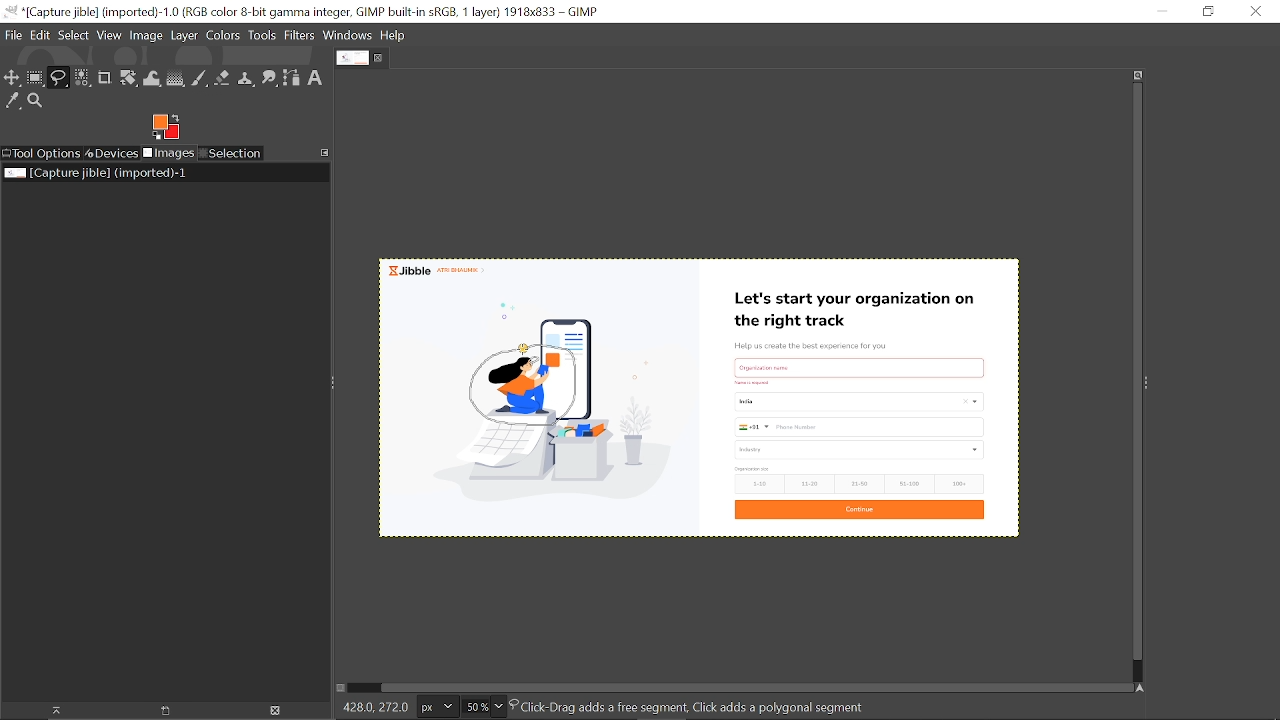 The image size is (1280, 720). Describe the element at coordinates (292, 78) in the screenshot. I see `Path tool` at that location.